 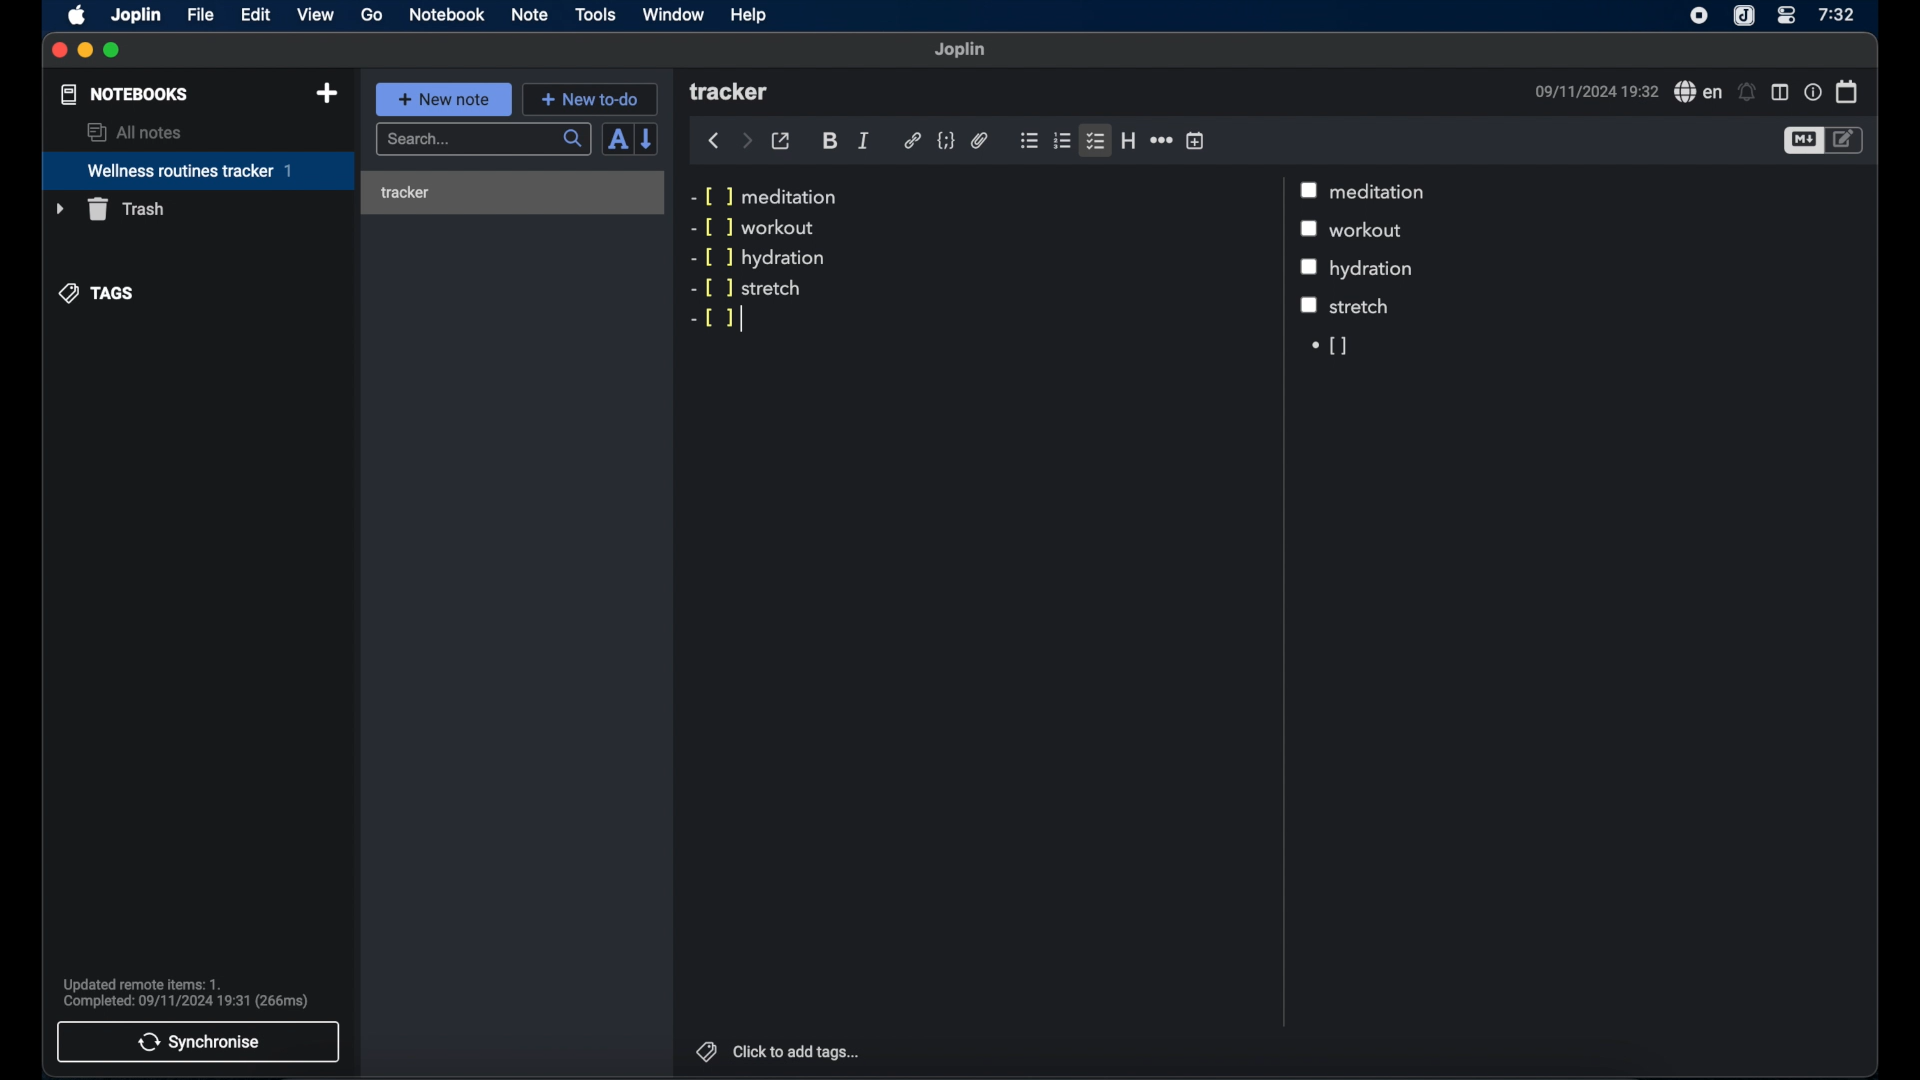 I want to click on notebooks, so click(x=125, y=94).